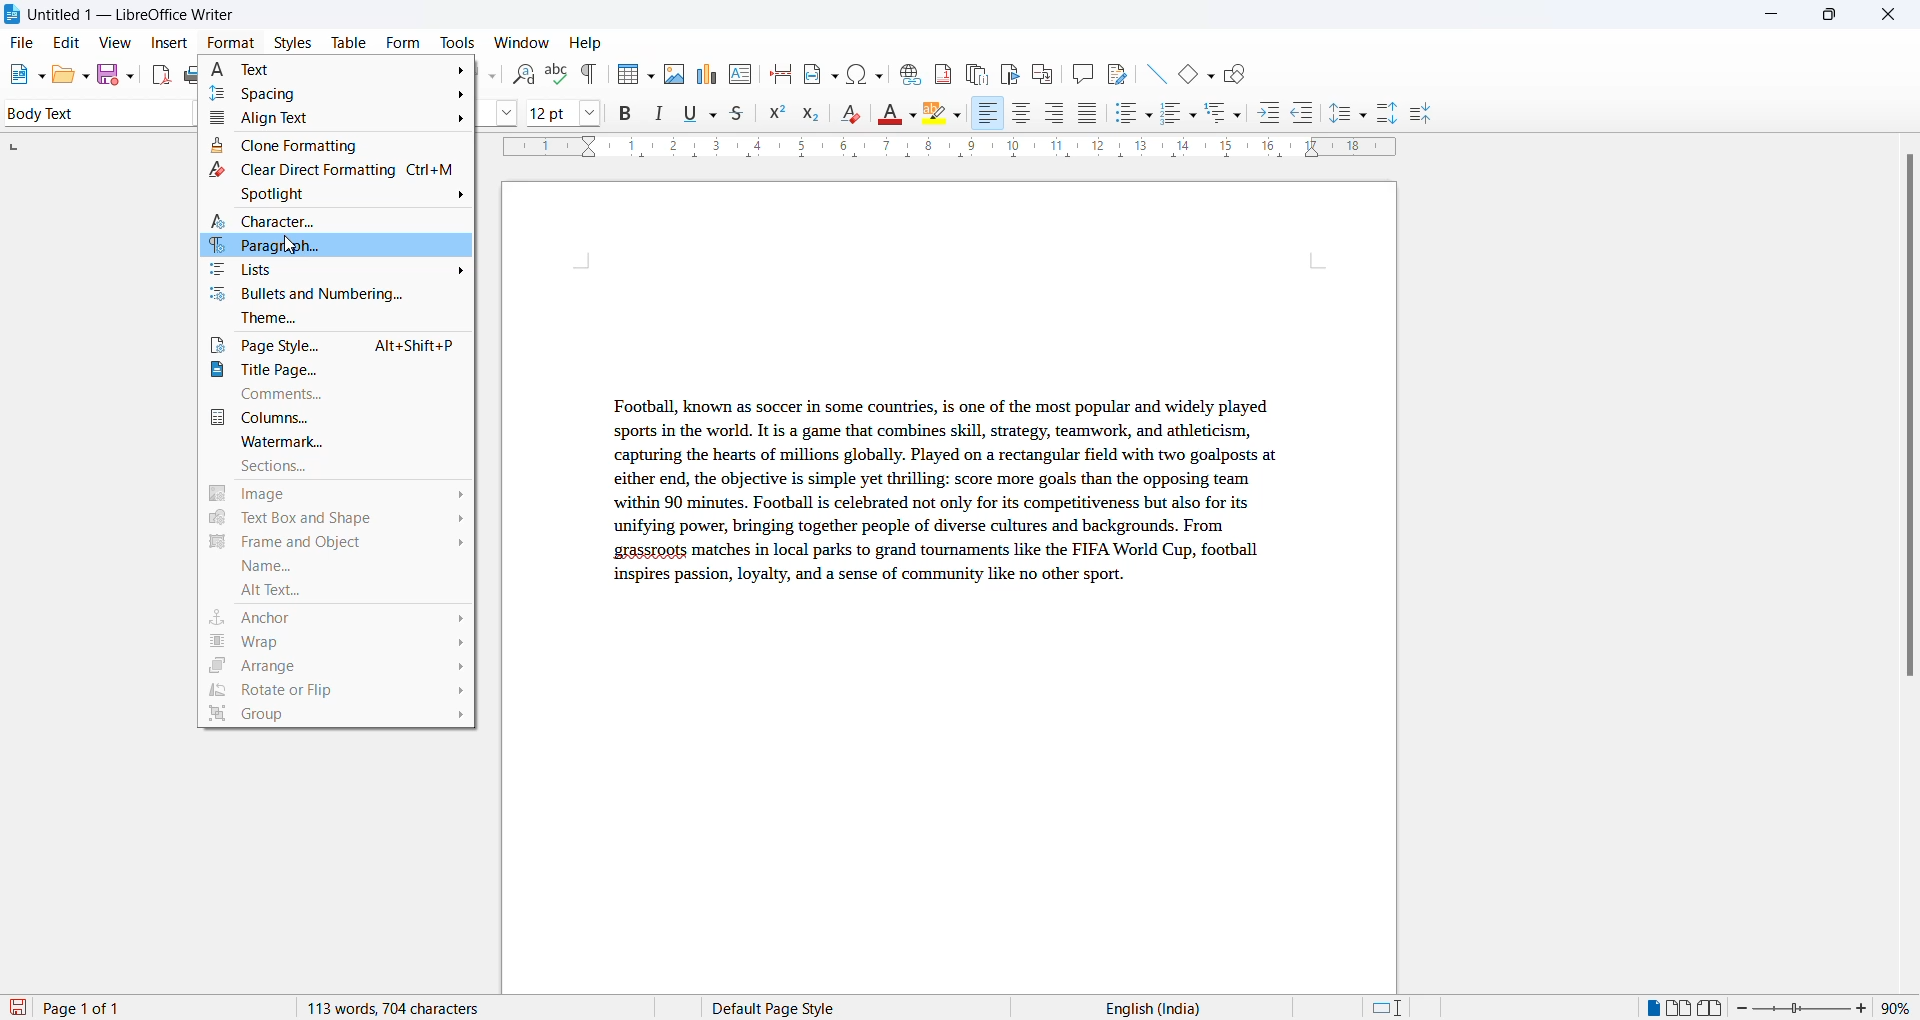  What do you see at coordinates (1389, 1008) in the screenshot?
I see `standard selection` at bounding box center [1389, 1008].